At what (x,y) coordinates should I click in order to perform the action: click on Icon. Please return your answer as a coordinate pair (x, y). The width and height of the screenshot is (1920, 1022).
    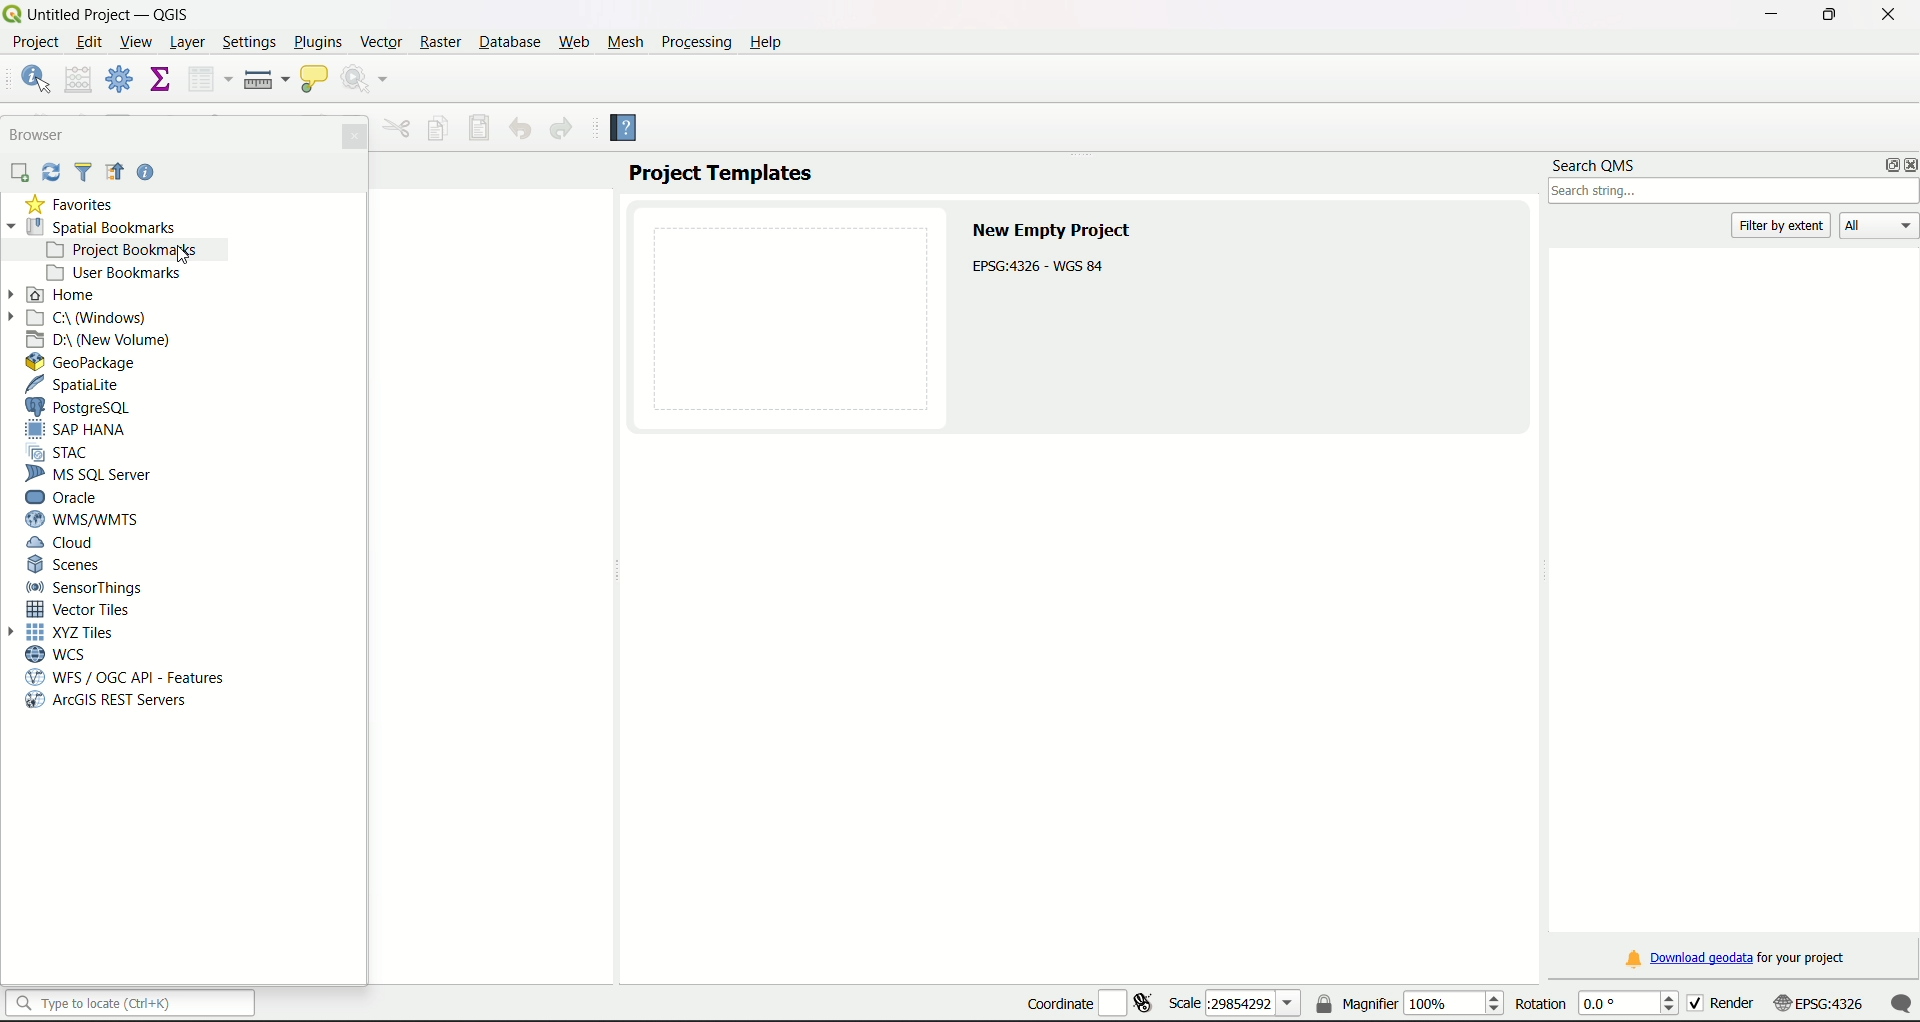
    Looking at the image, I should click on (114, 173).